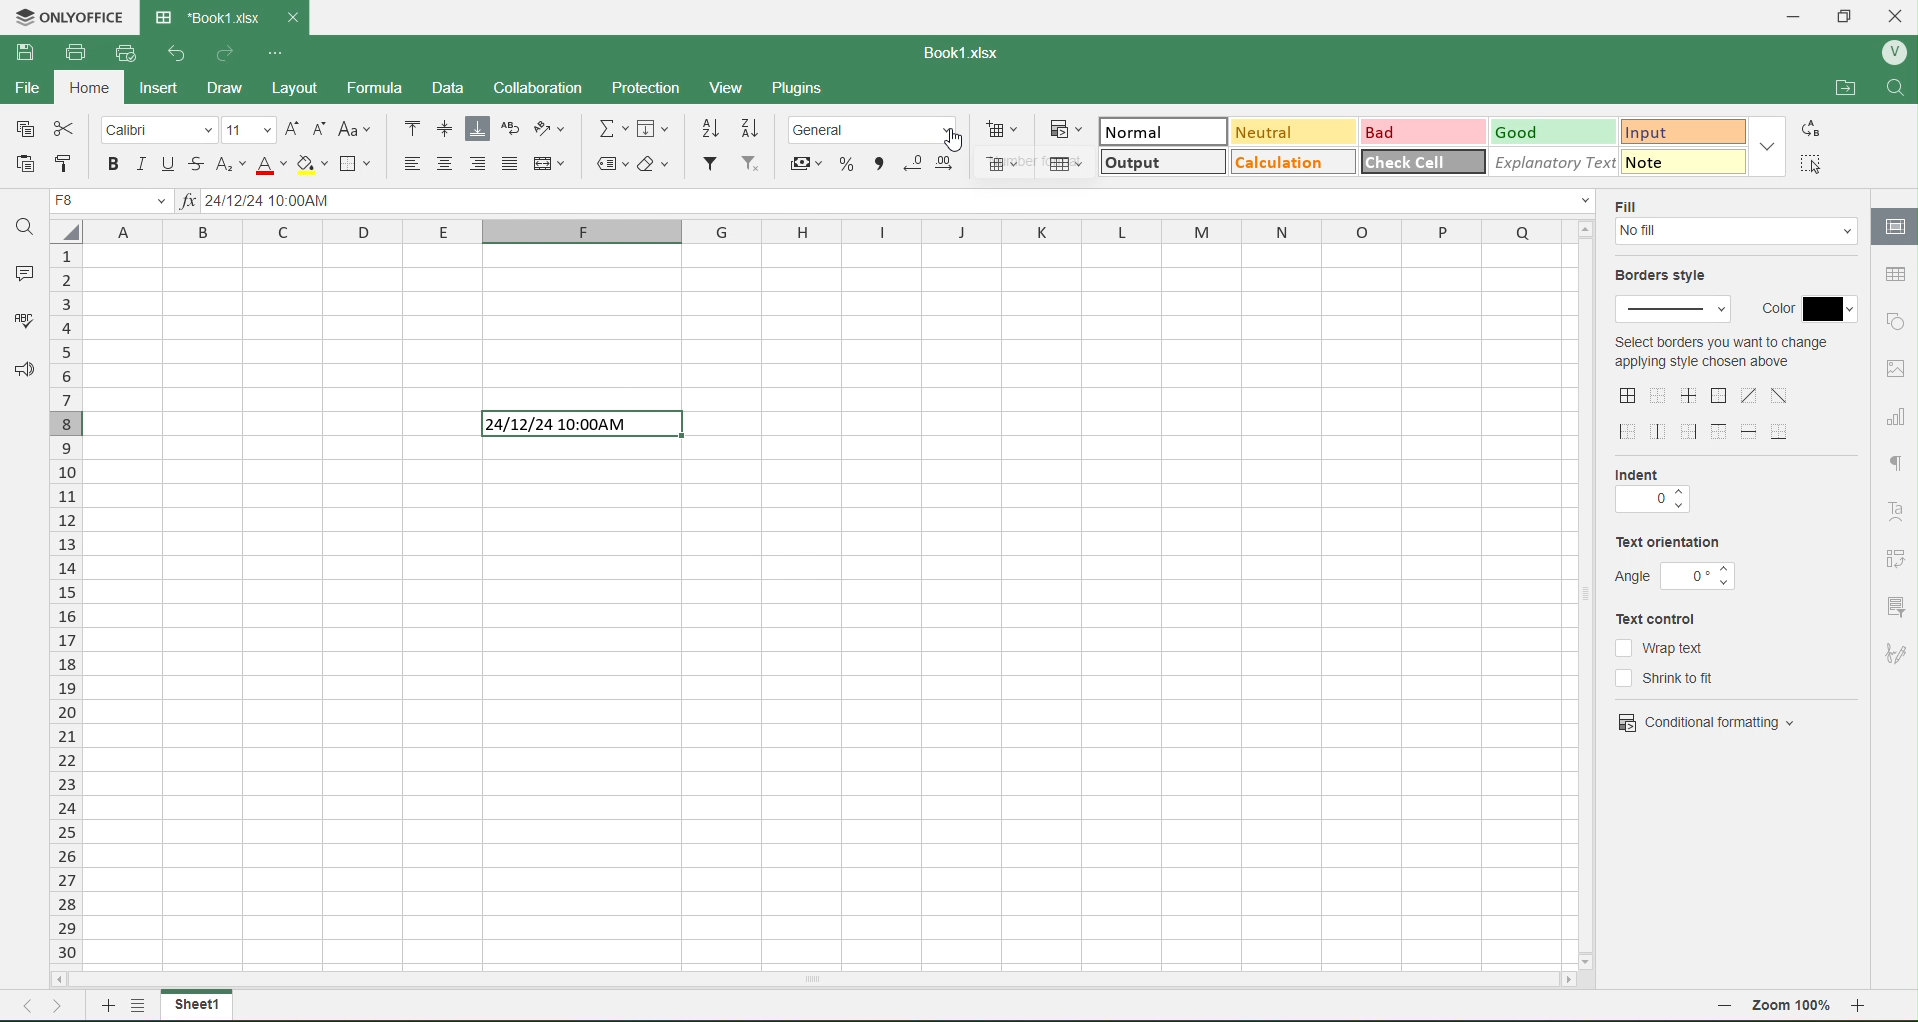 The height and width of the screenshot is (1022, 1918). I want to click on Options, so click(135, 1008).